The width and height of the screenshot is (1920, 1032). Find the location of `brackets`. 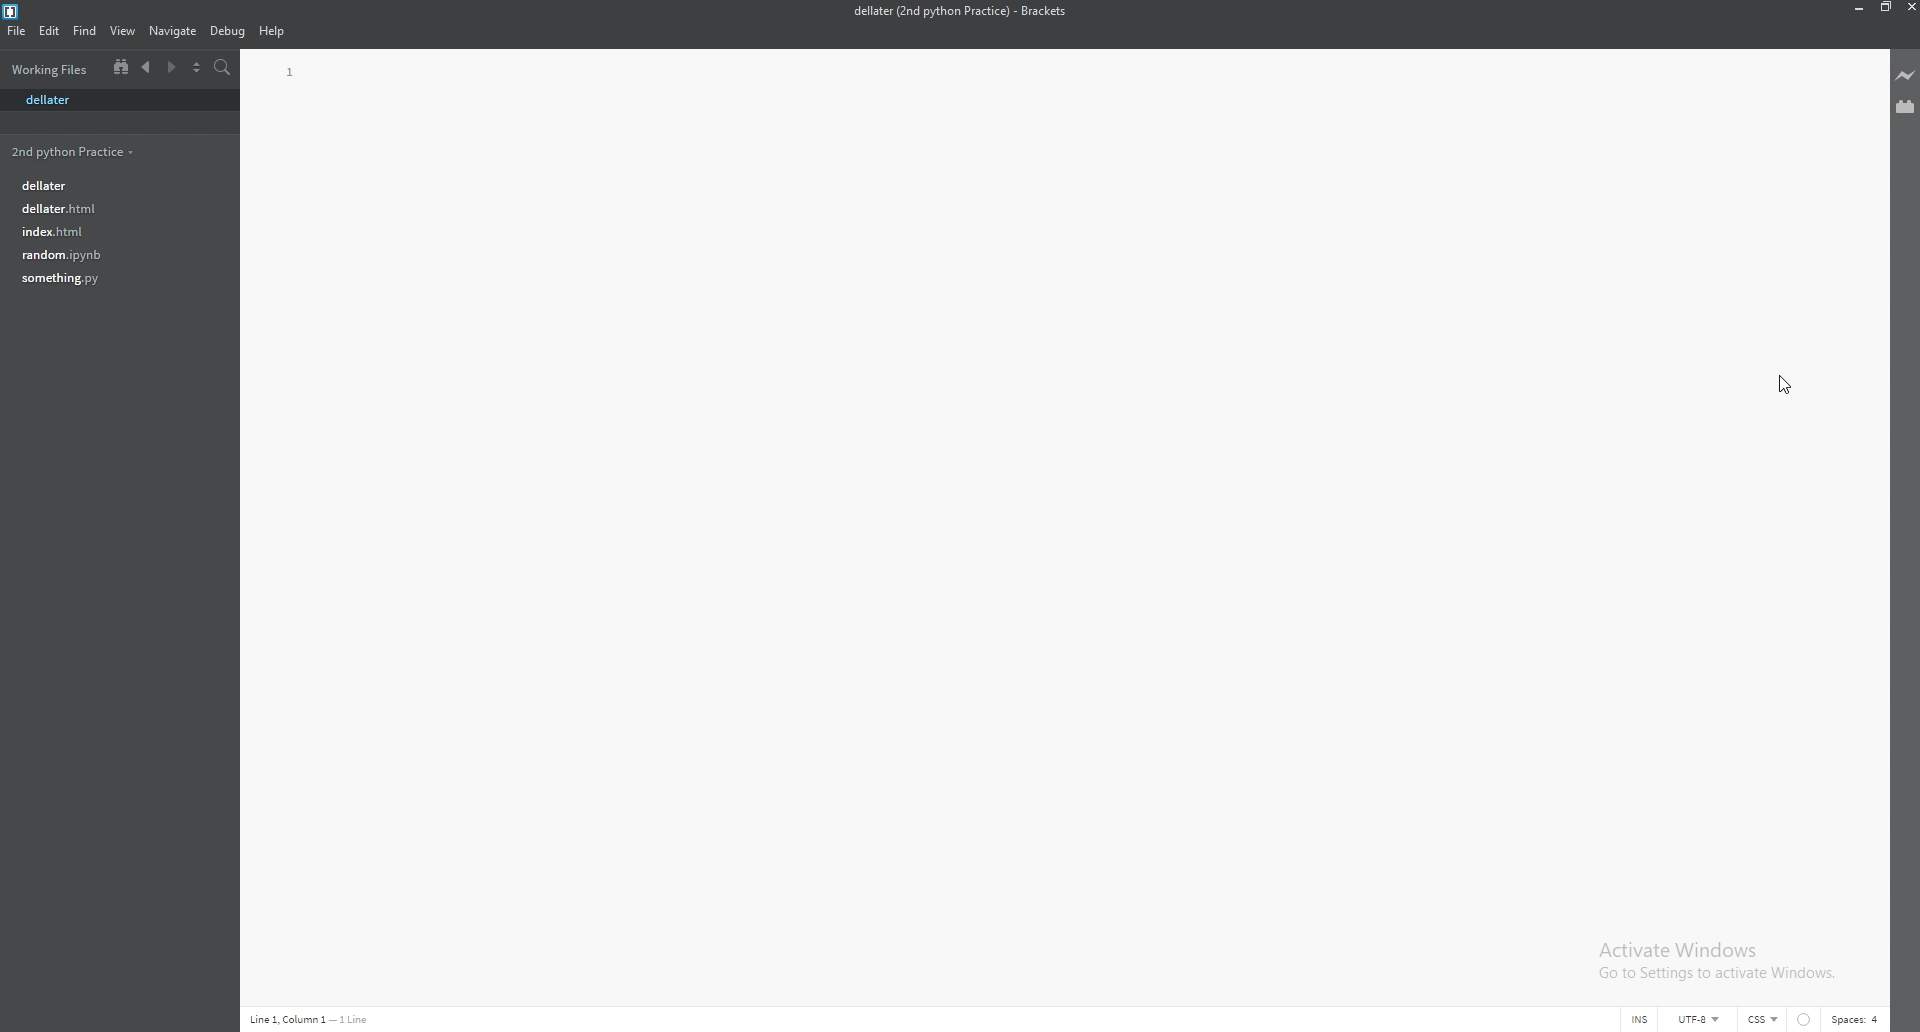

brackets is located at coordinates (12, 12).